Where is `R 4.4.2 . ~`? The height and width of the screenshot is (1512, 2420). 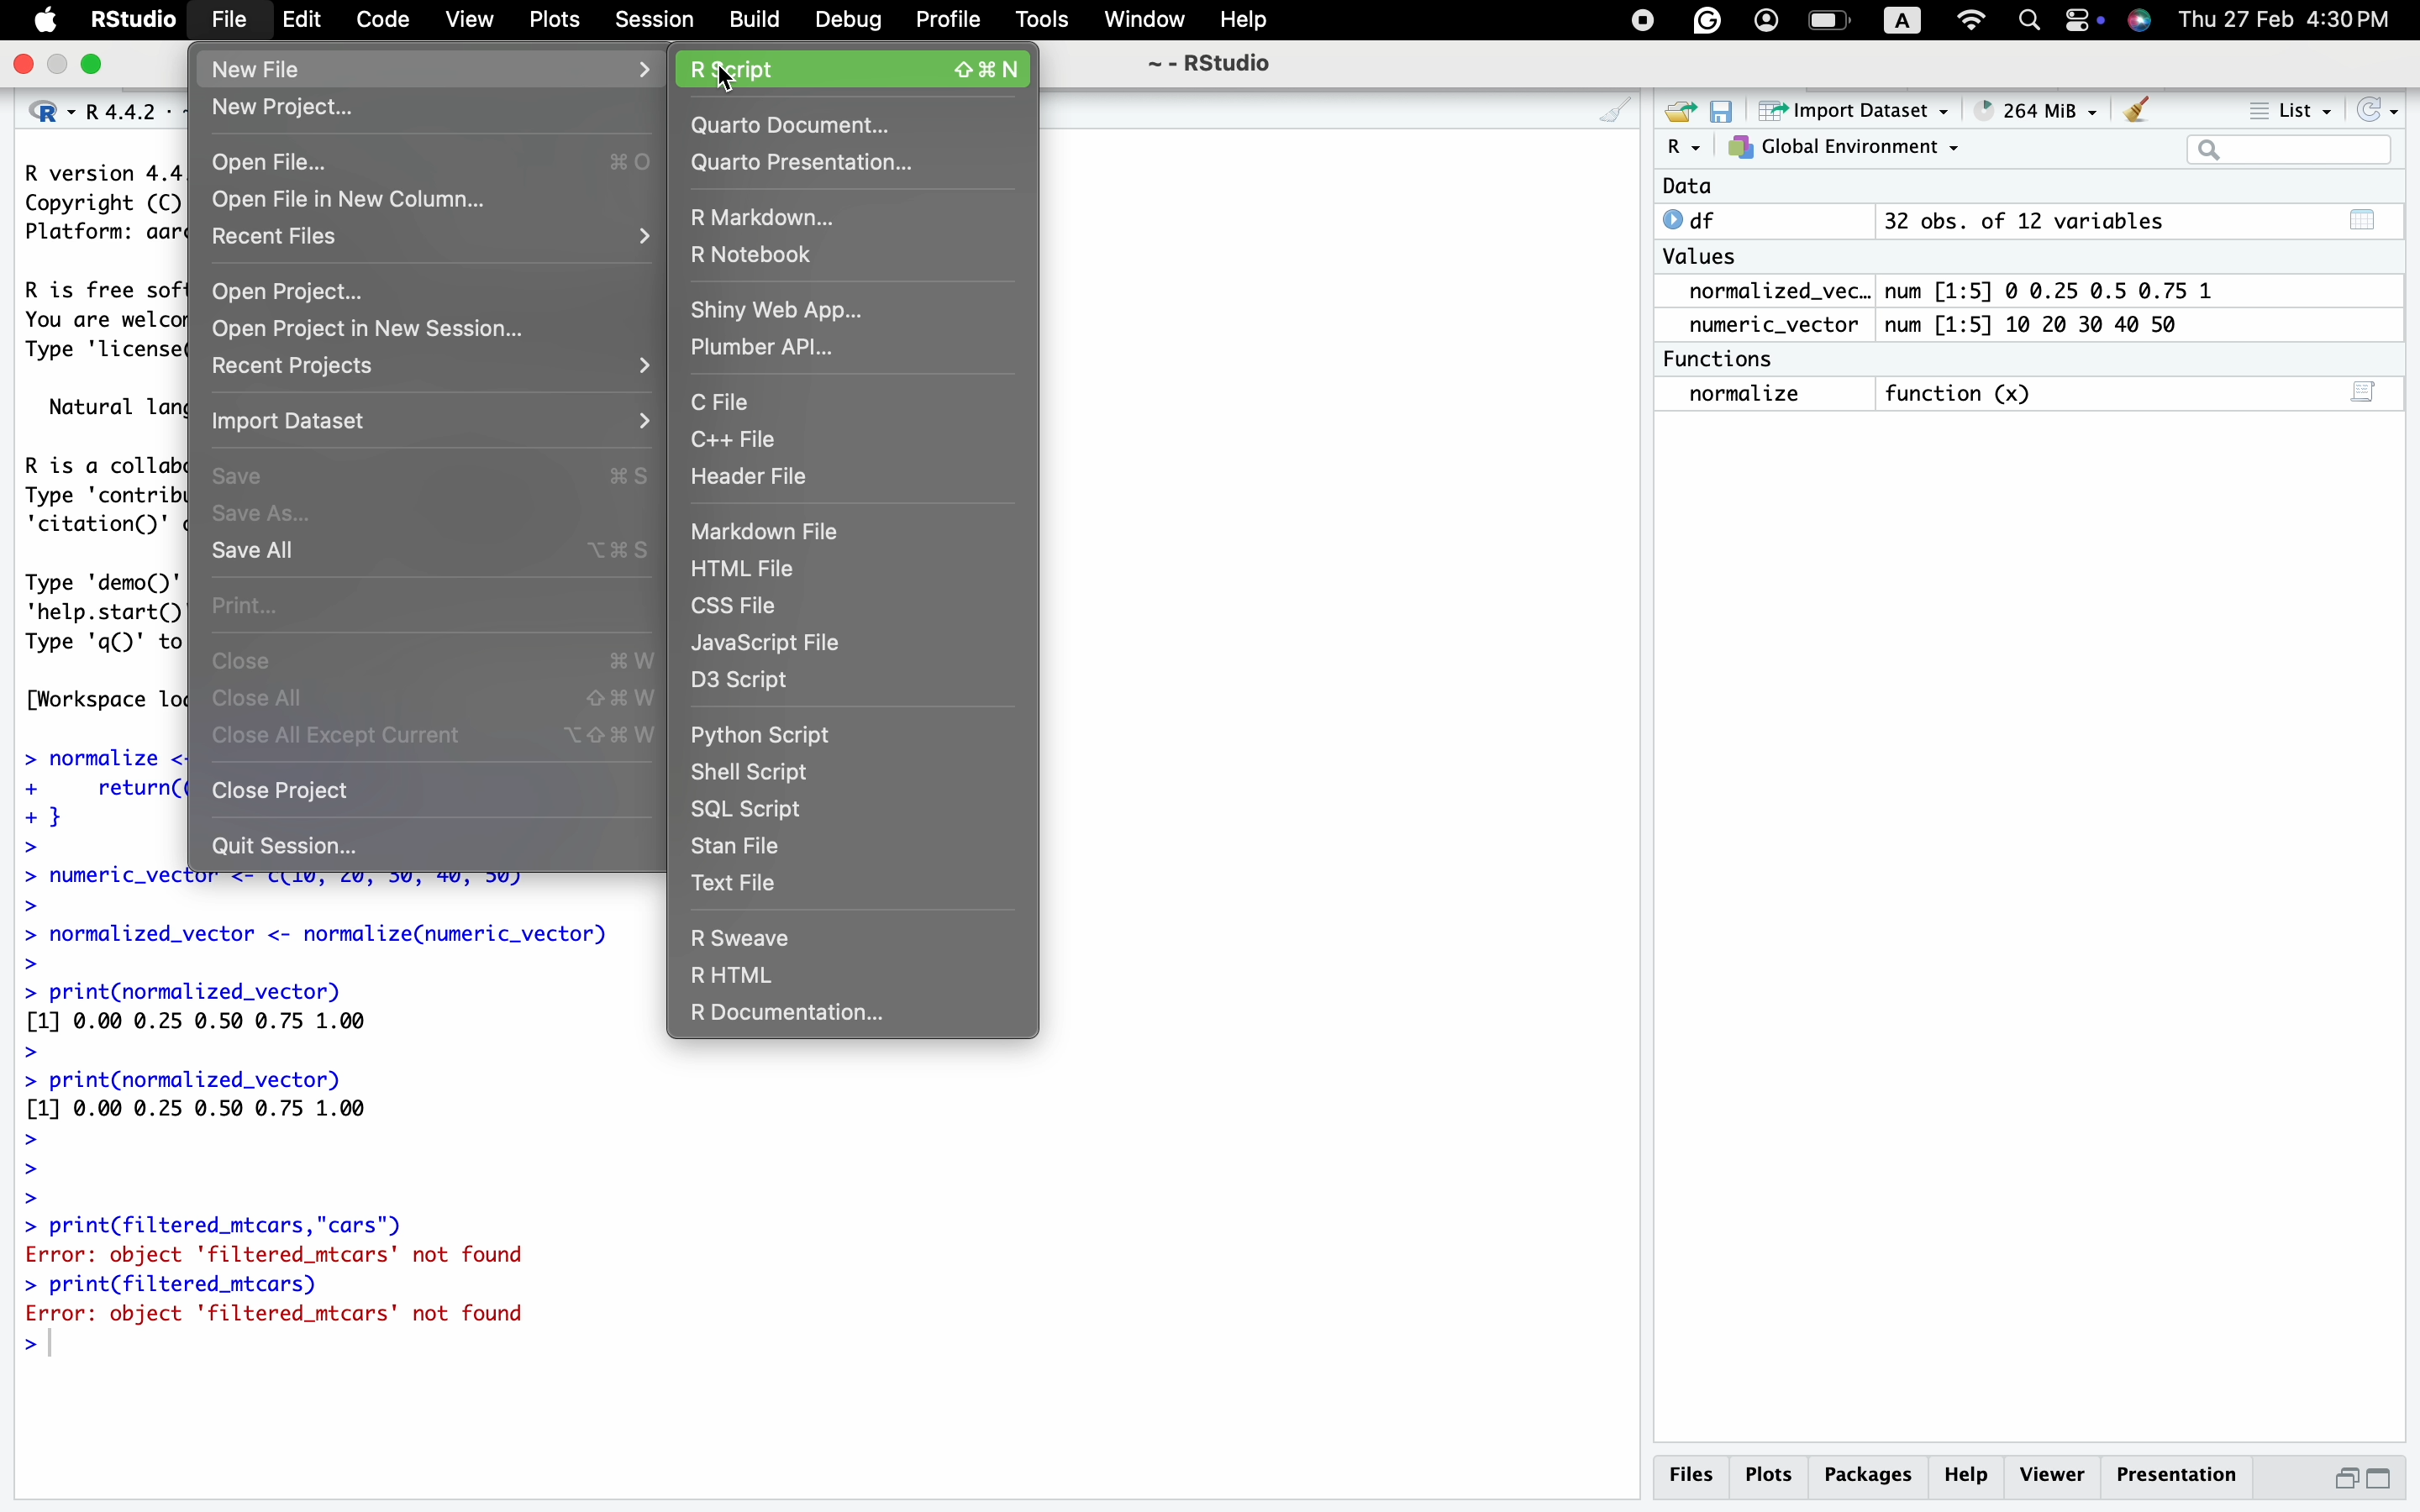
R 4.4.2 . ~ is located at coordinates (137, 111).